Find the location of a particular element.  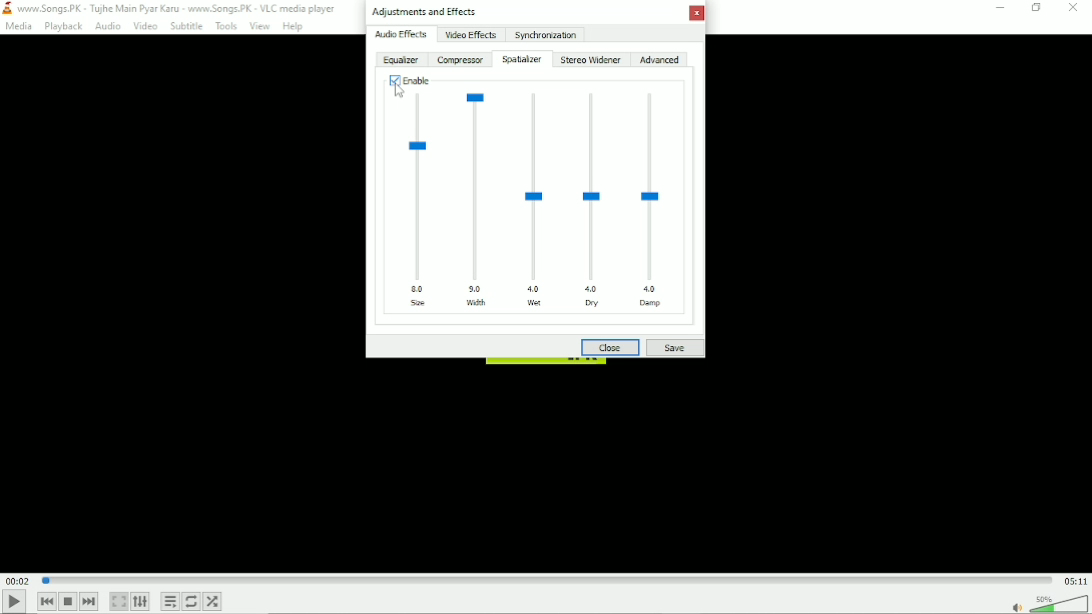

Toggle video in fullscreen is located at coordinates (118, 602).